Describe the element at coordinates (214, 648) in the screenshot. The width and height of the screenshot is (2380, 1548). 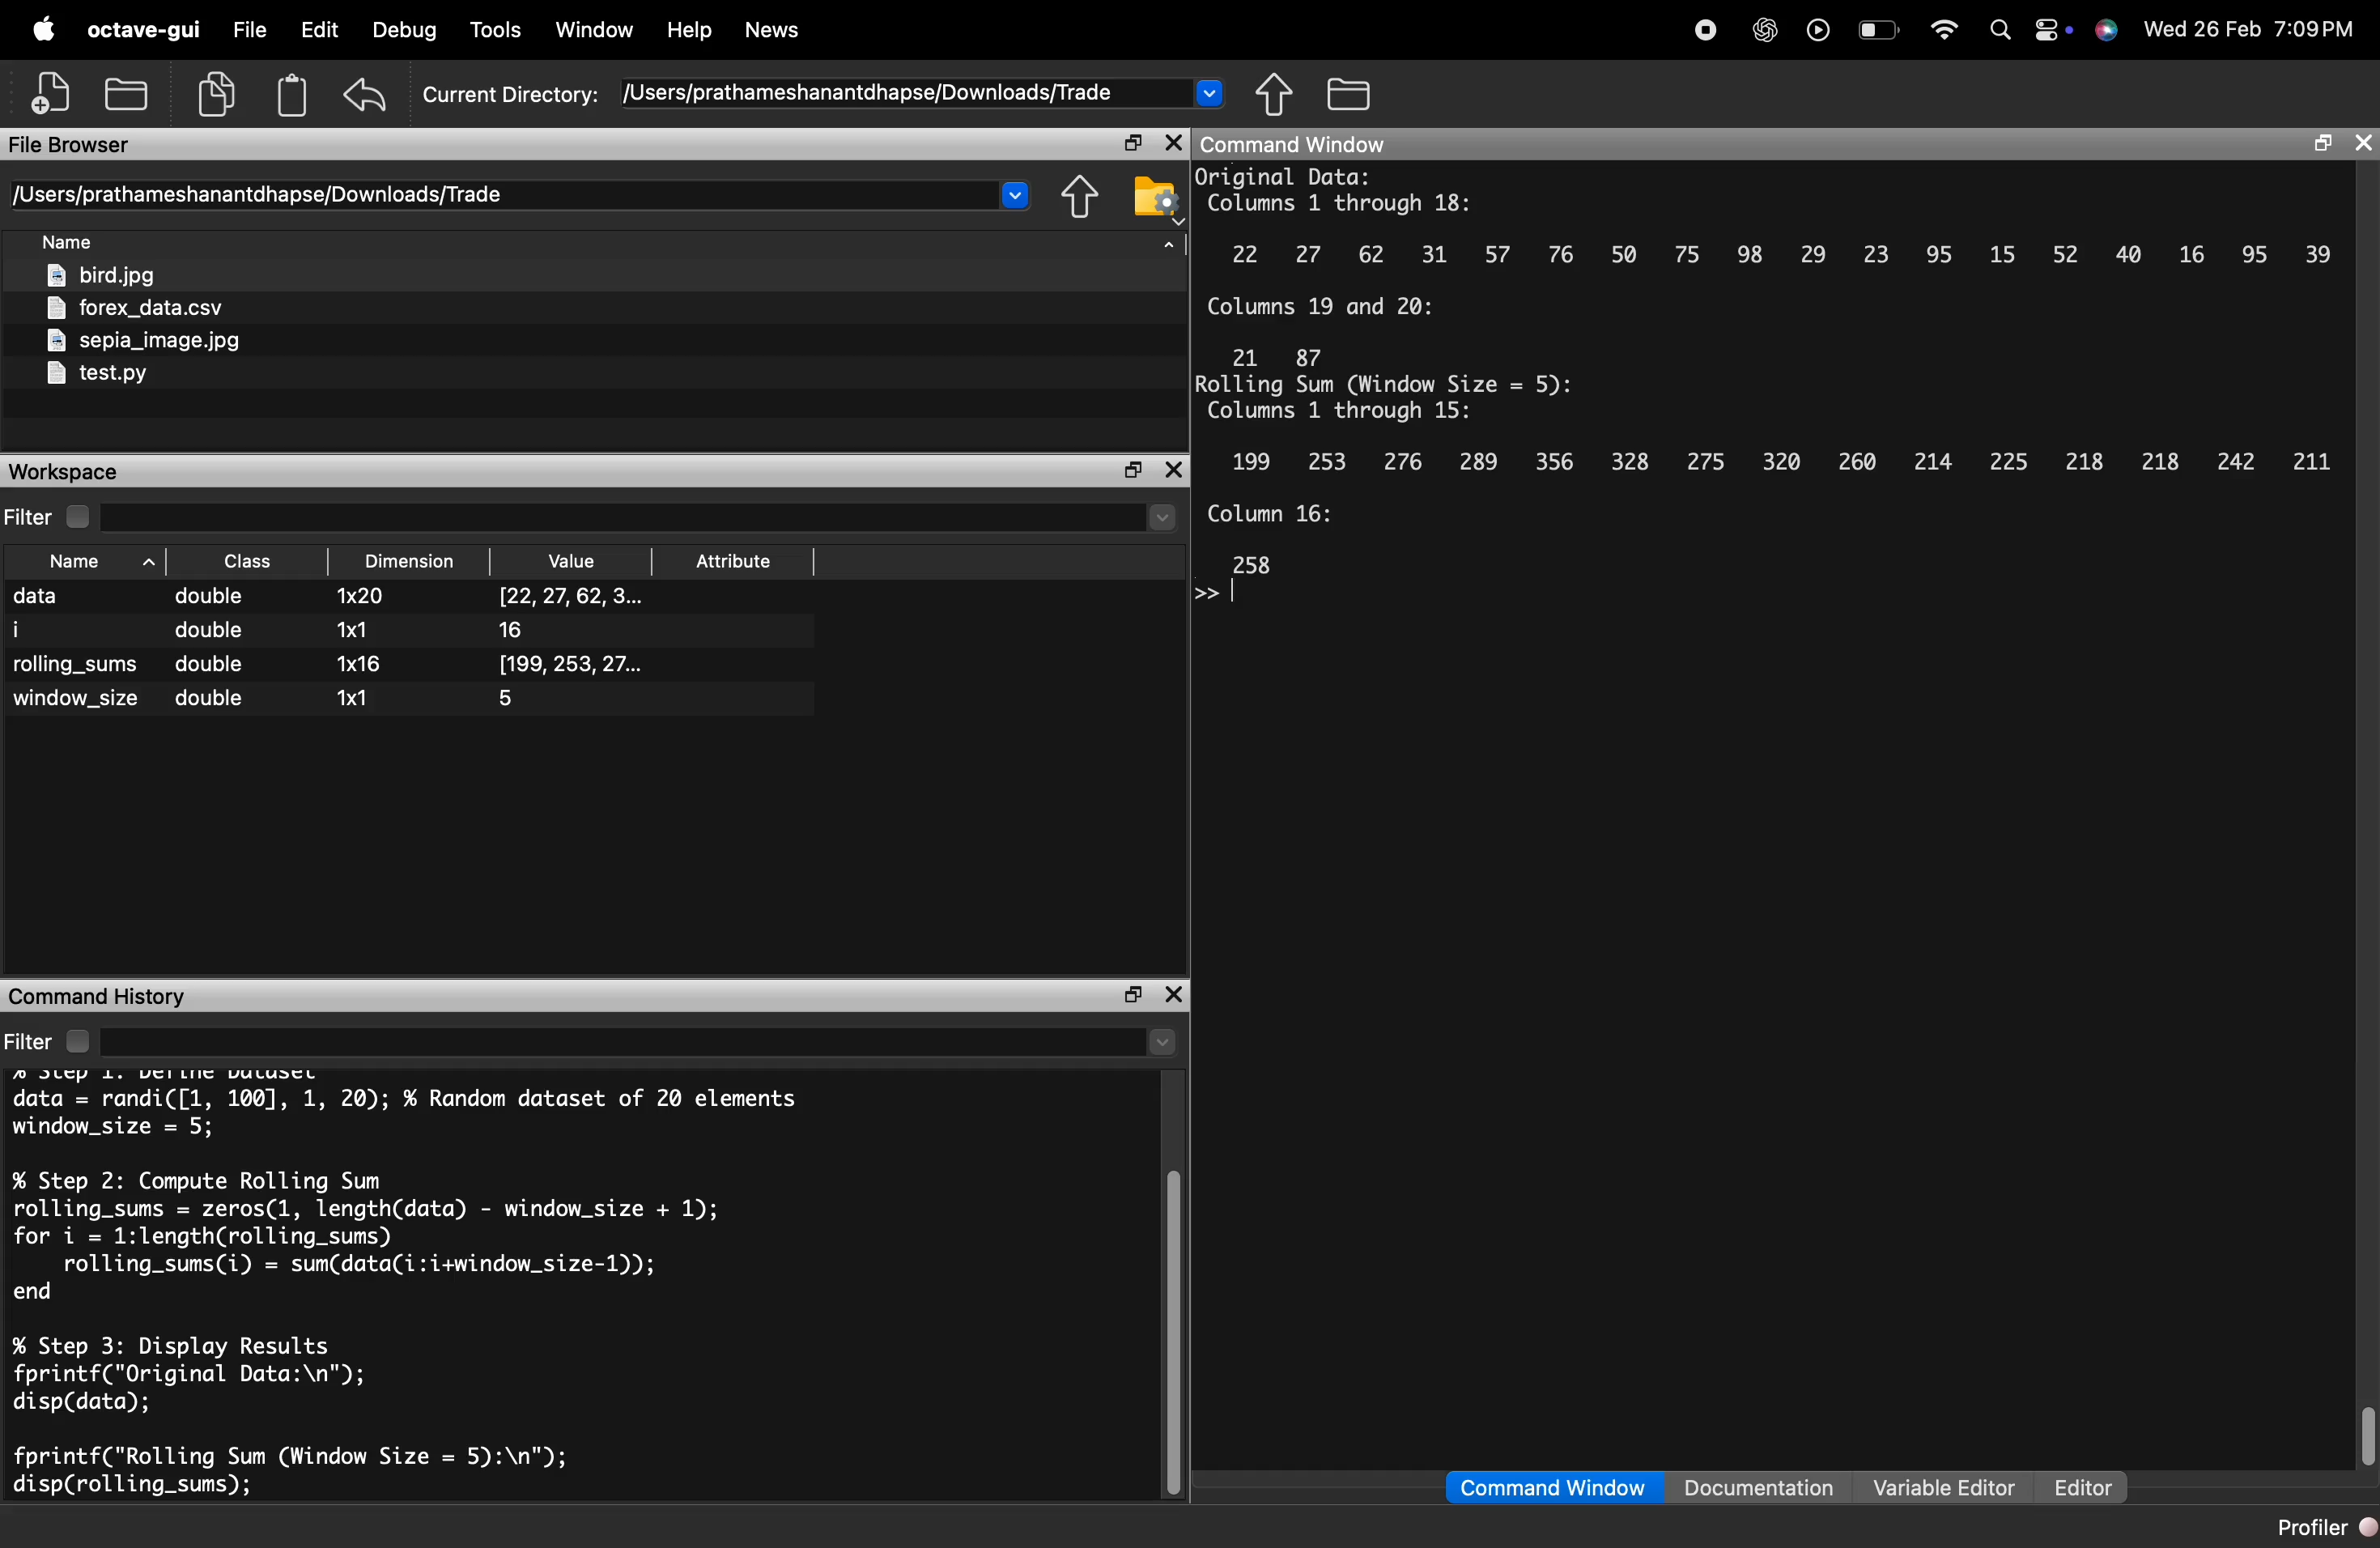
I see `class` at that location.